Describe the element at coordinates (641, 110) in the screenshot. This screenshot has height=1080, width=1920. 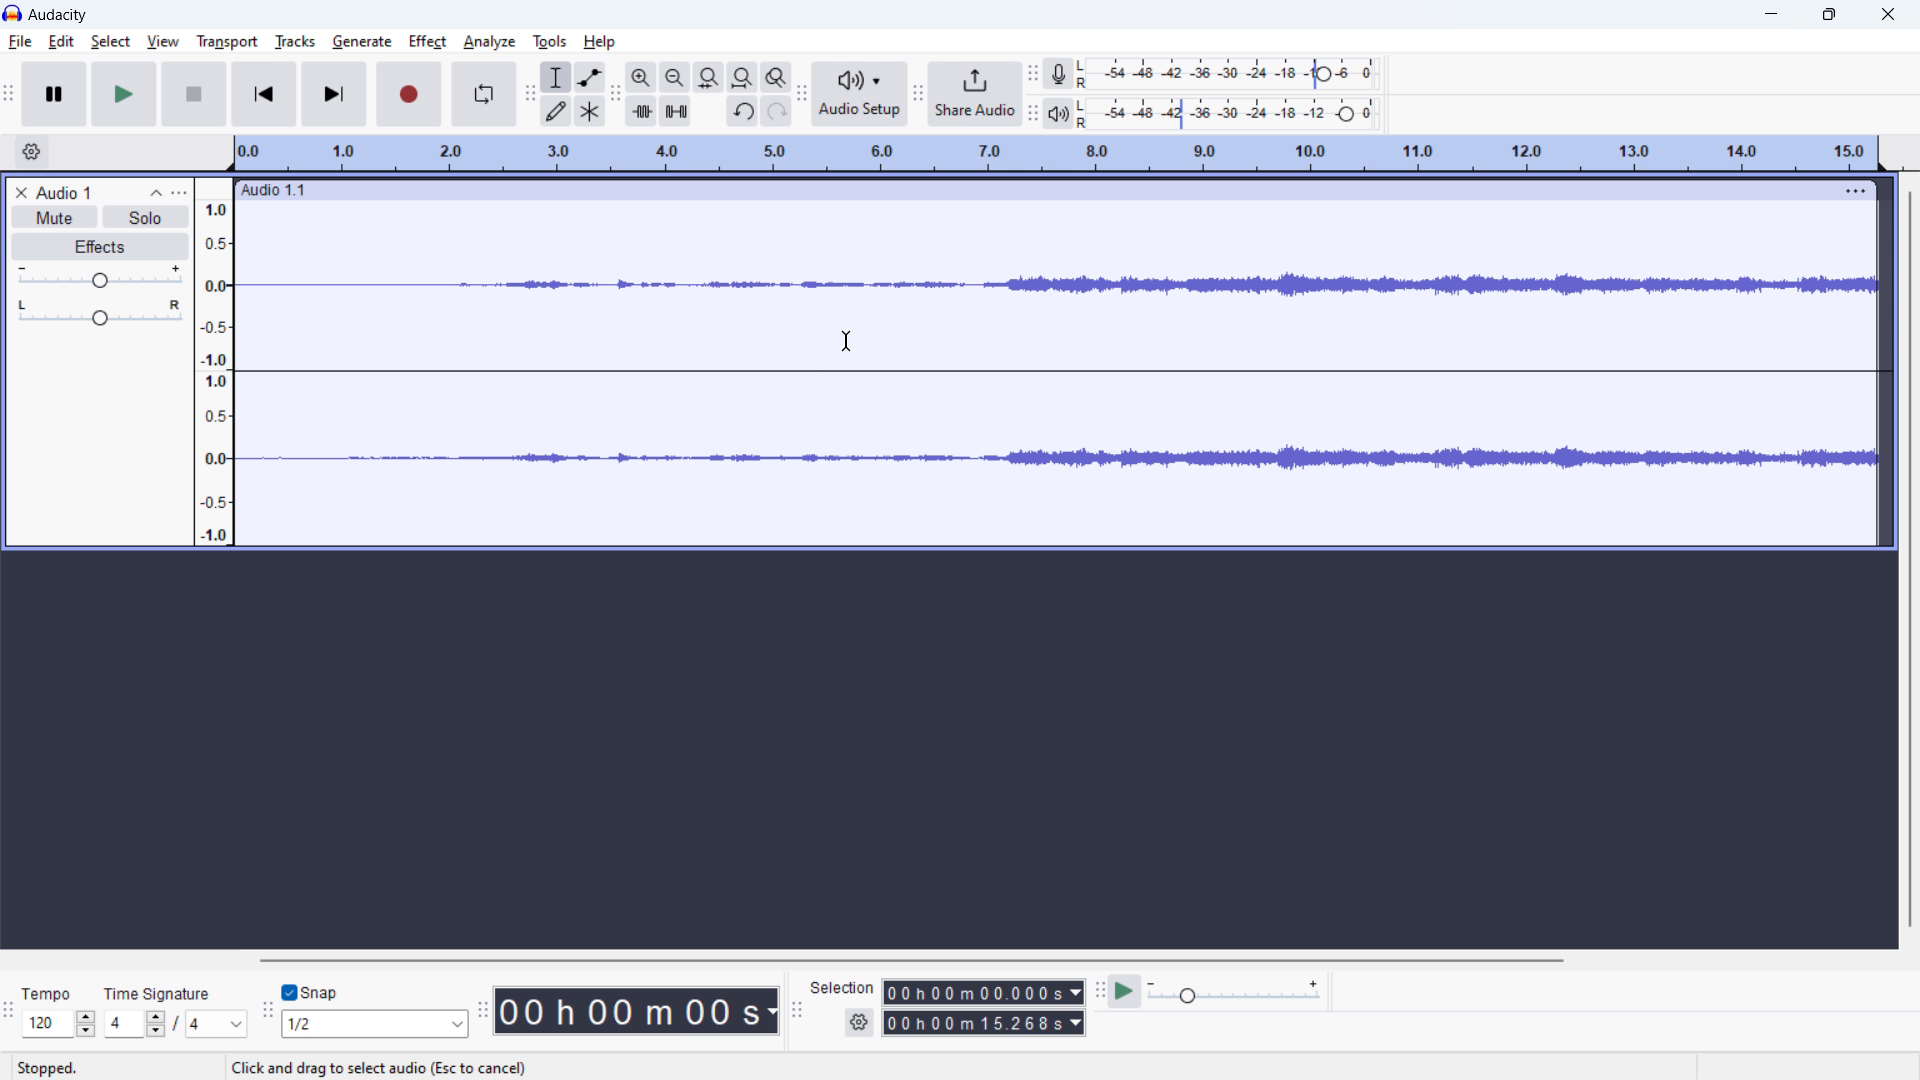
I see `trim audio outside selection` at that location.